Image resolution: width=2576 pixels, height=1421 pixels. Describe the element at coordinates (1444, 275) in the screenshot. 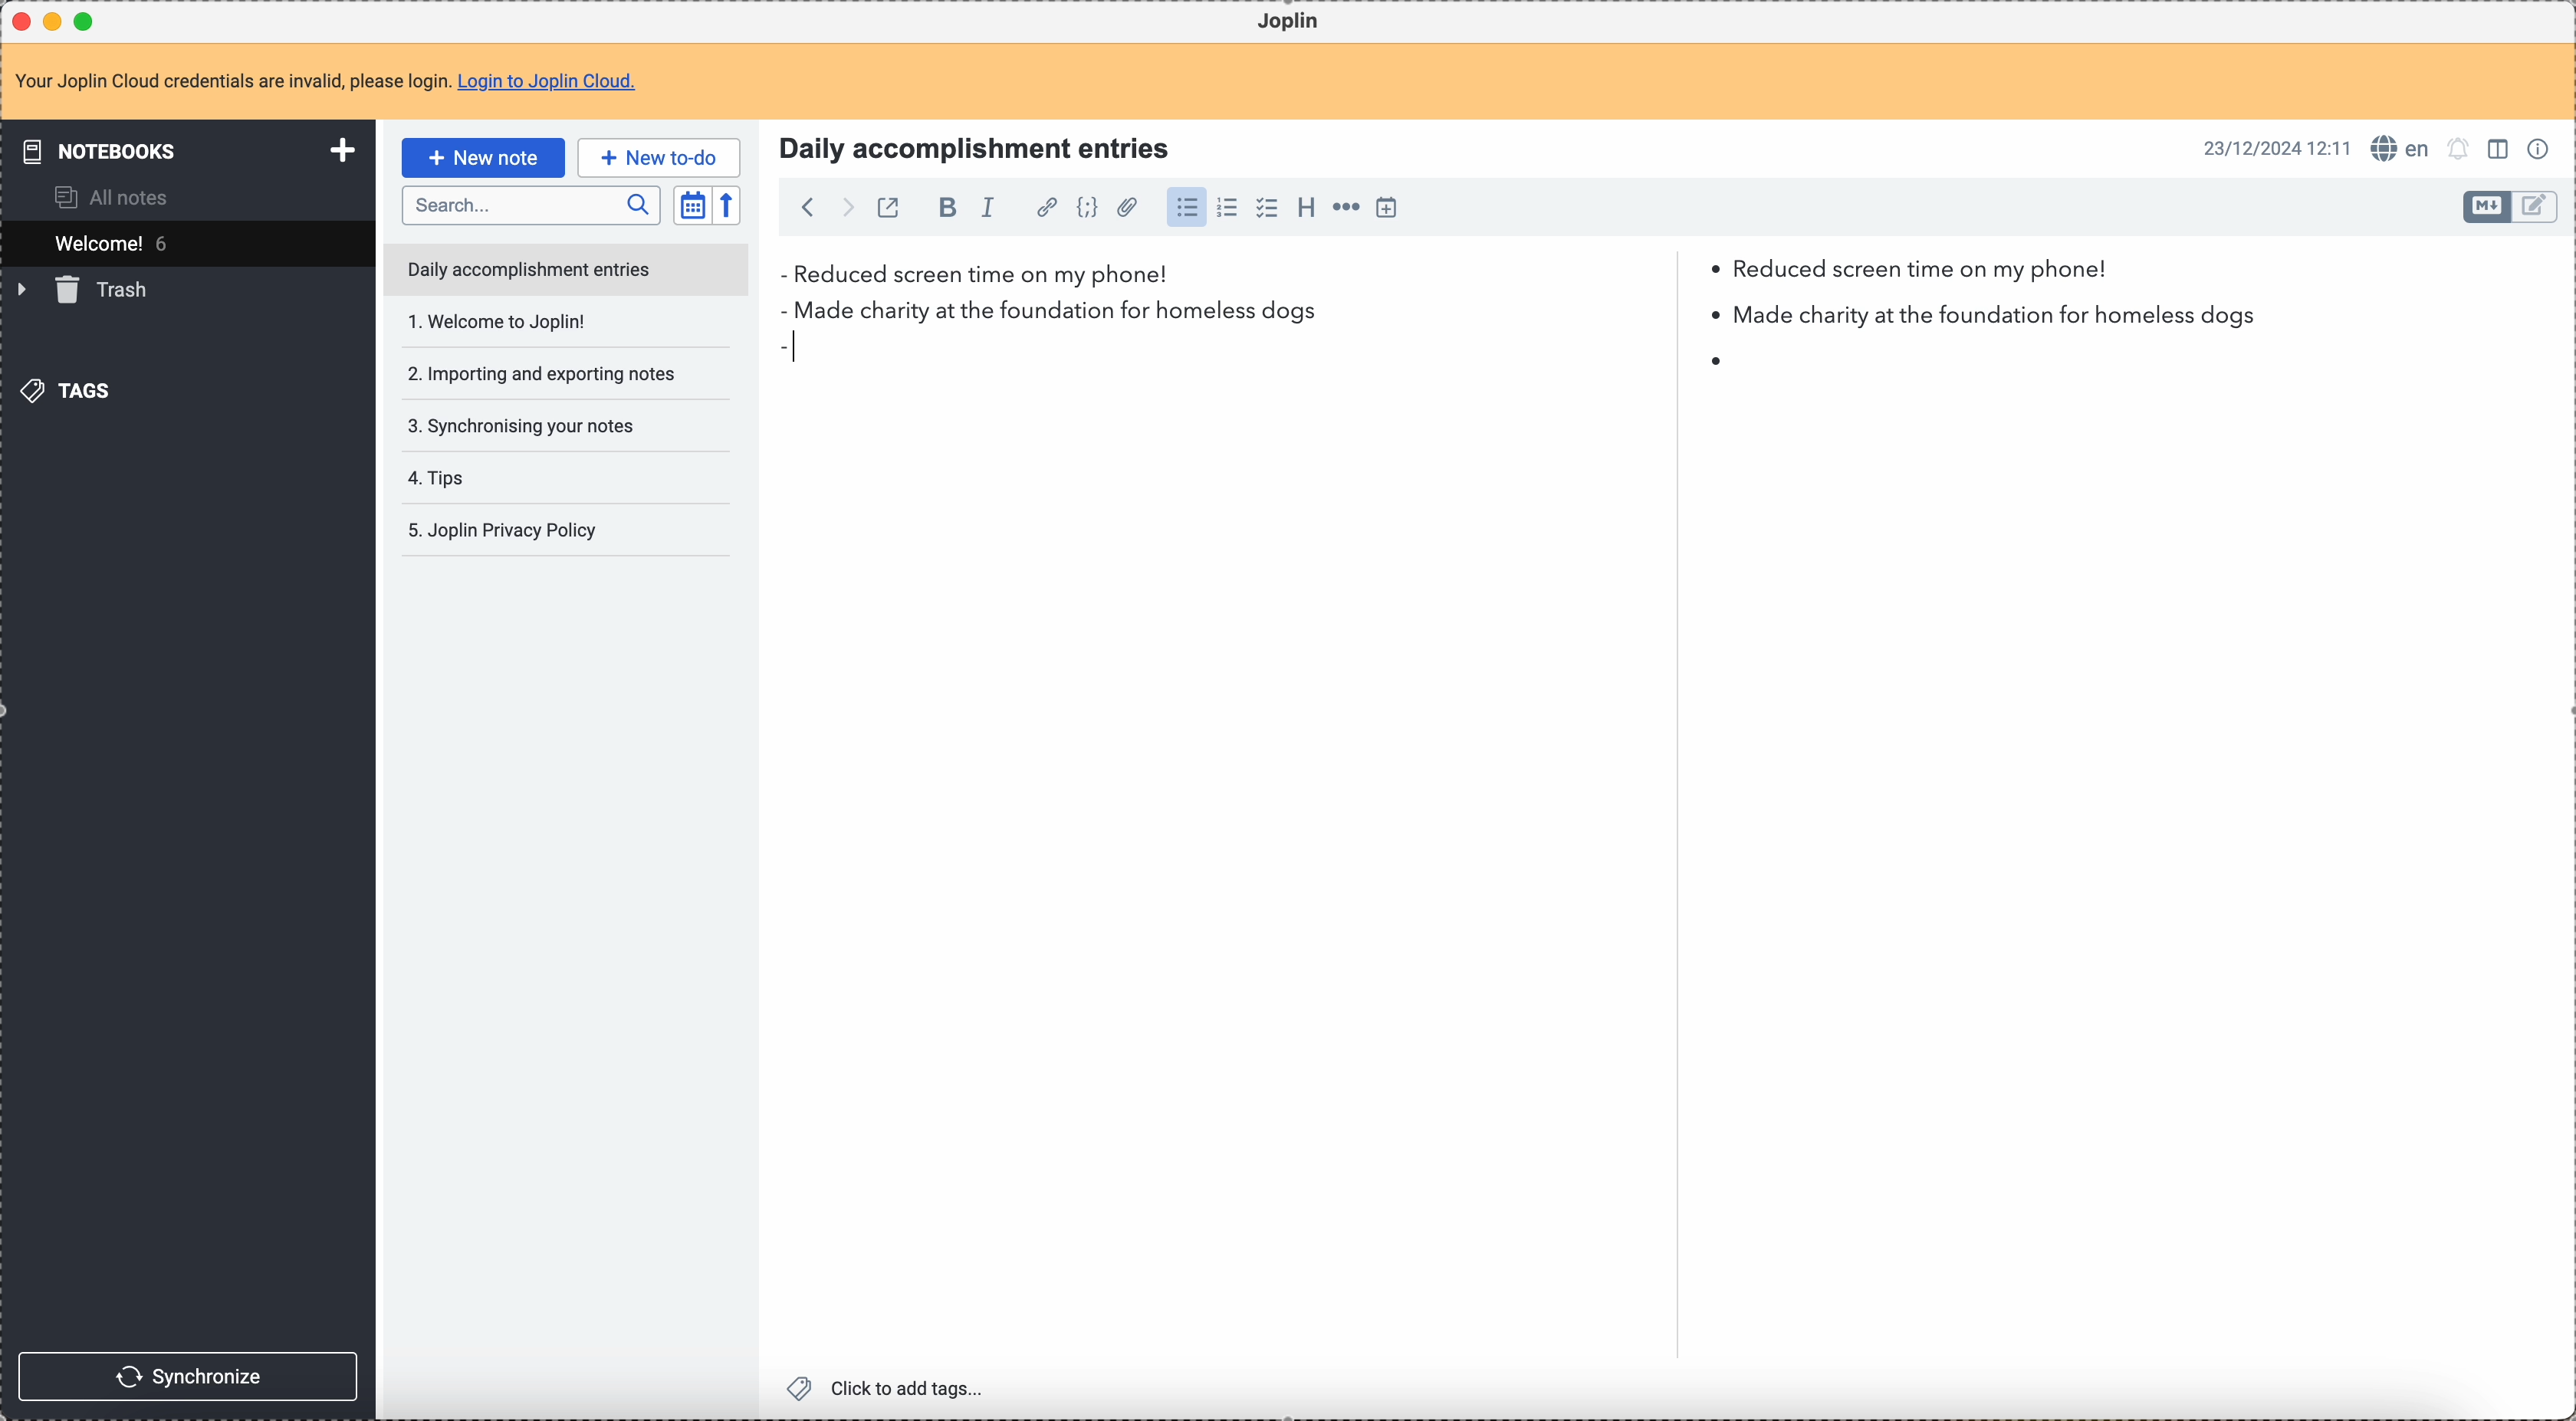

I see `reduced screen time on my phone` at that location.